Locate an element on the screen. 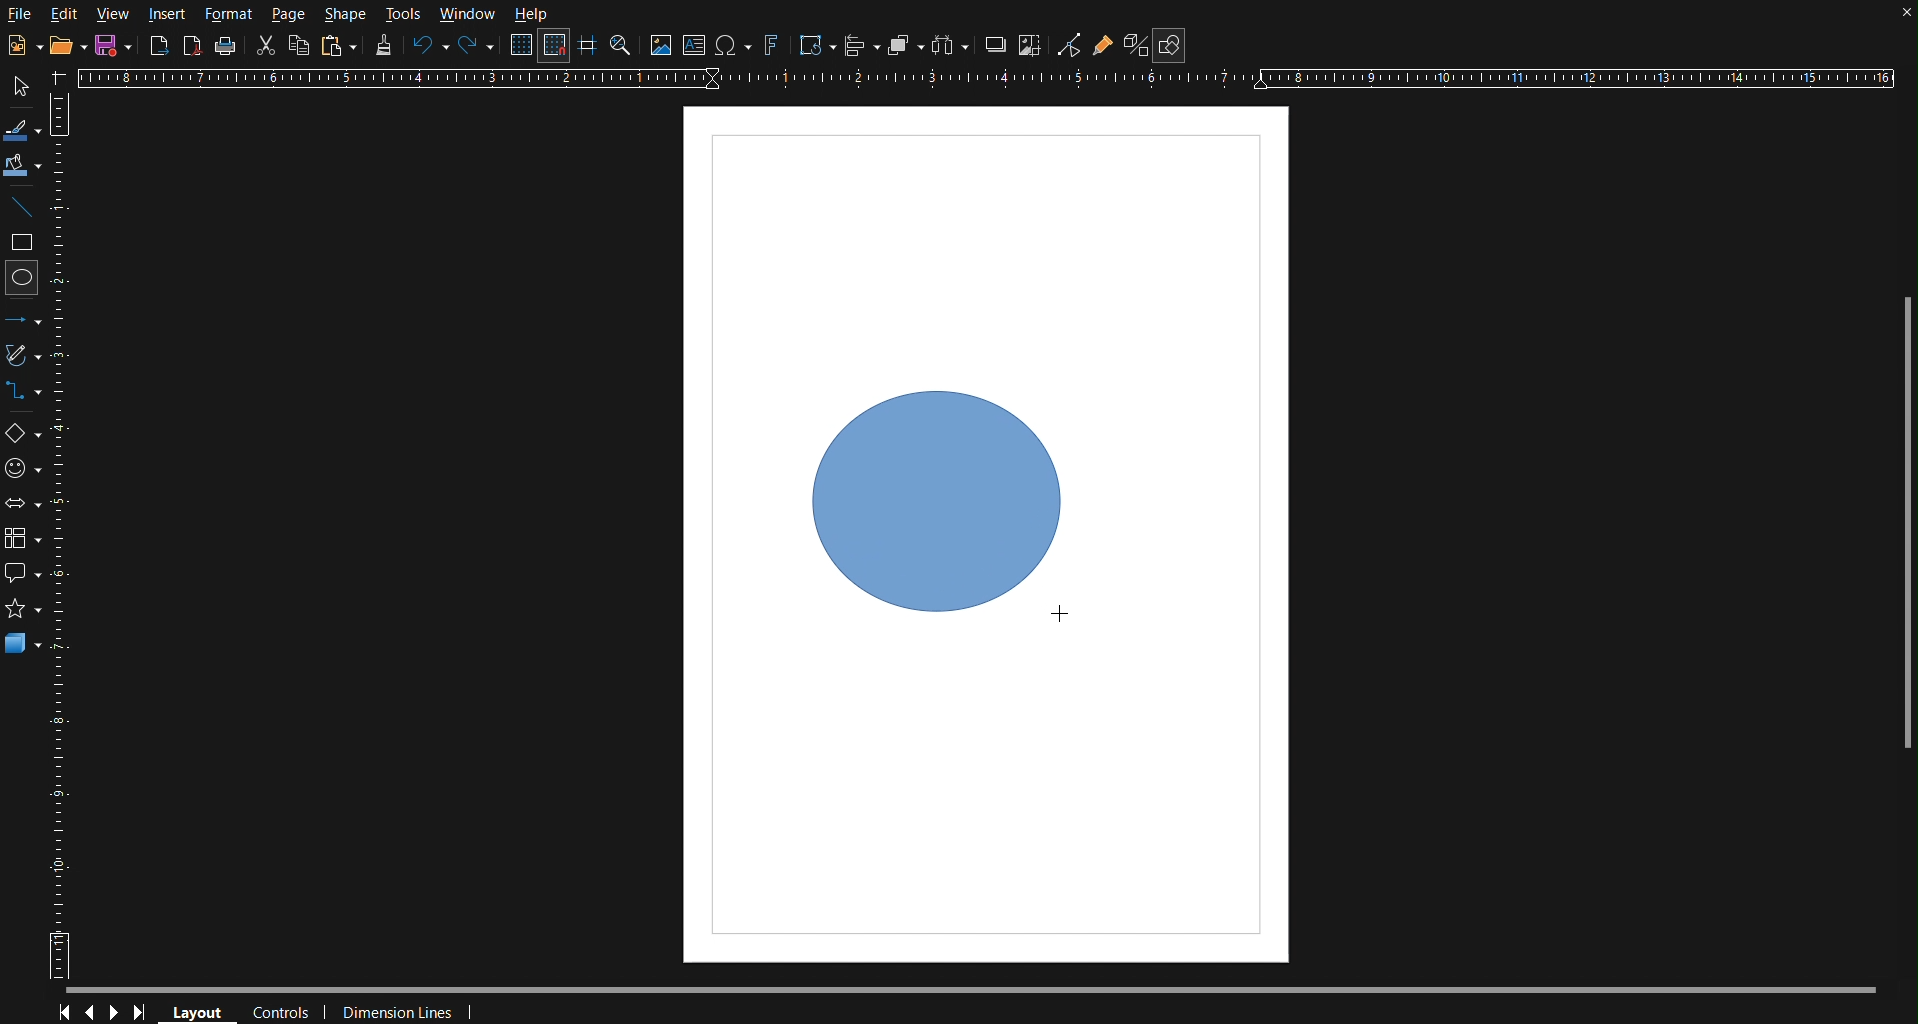  Crop Images is located at coordinates (1033, 46).